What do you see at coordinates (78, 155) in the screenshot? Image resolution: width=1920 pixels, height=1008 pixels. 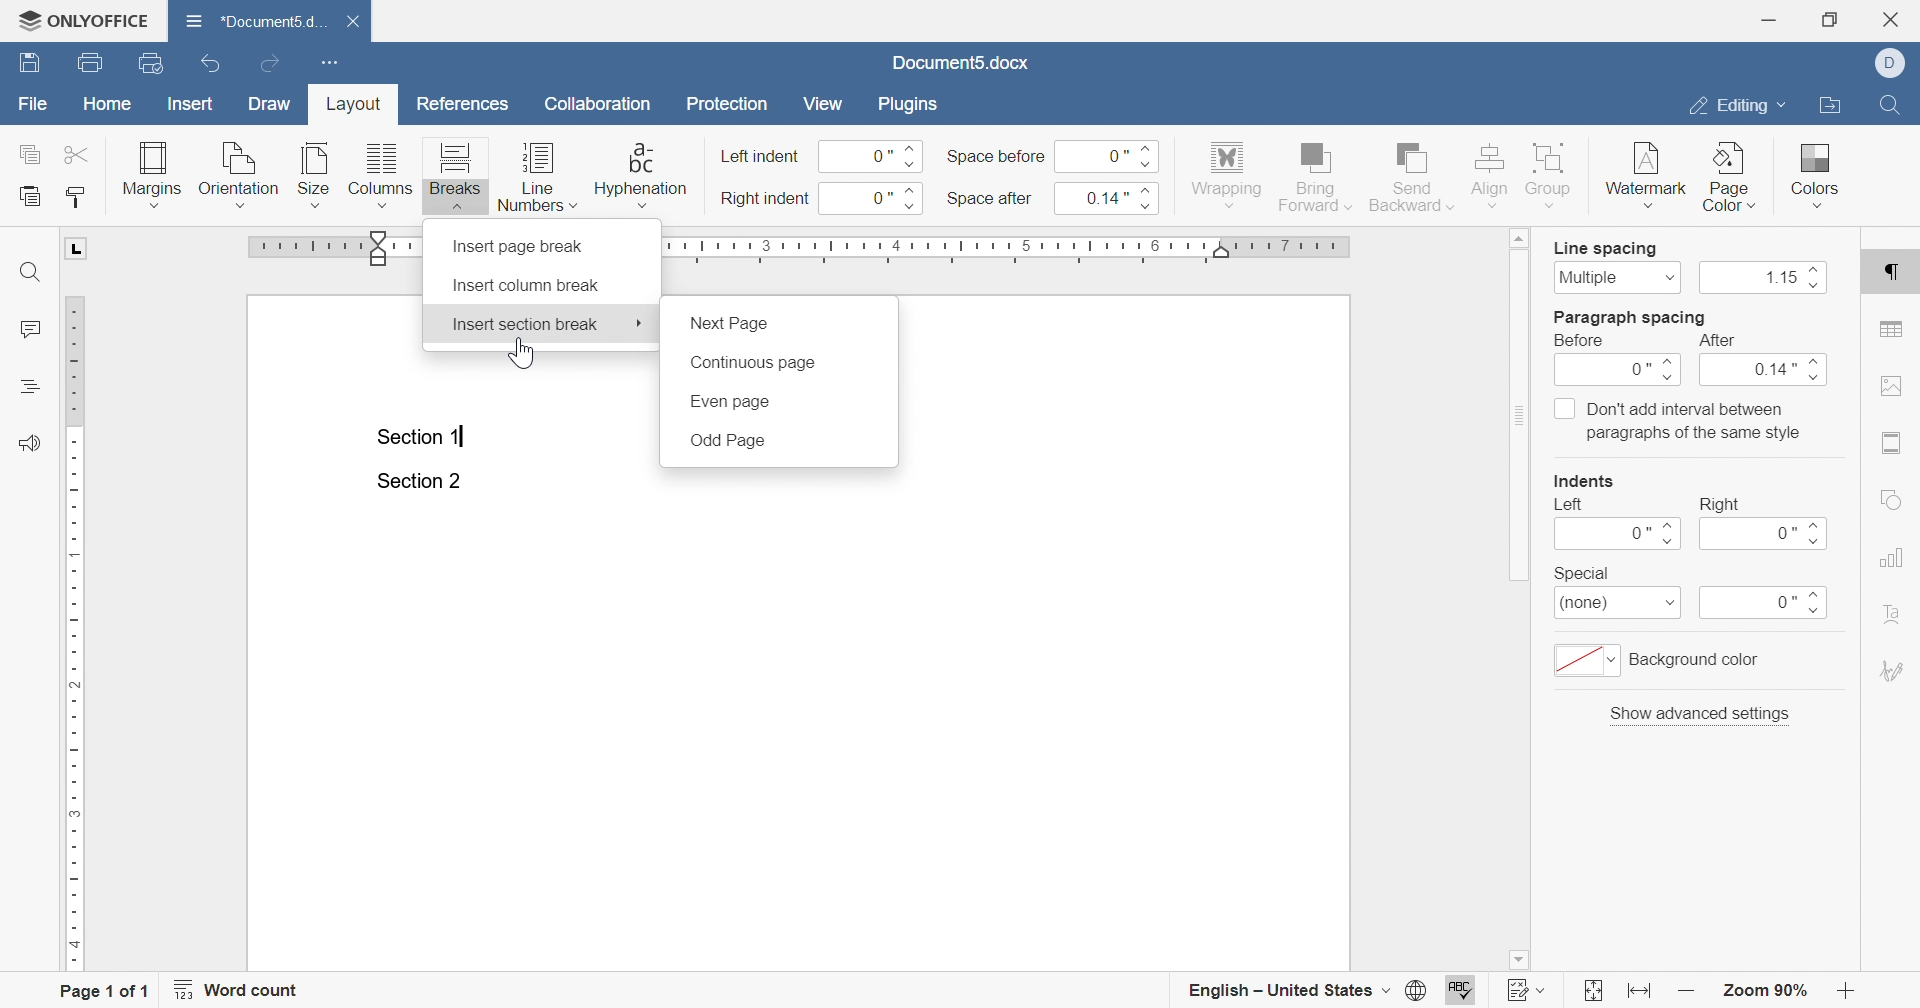 I see `cut` at bounding box center [78, 155].